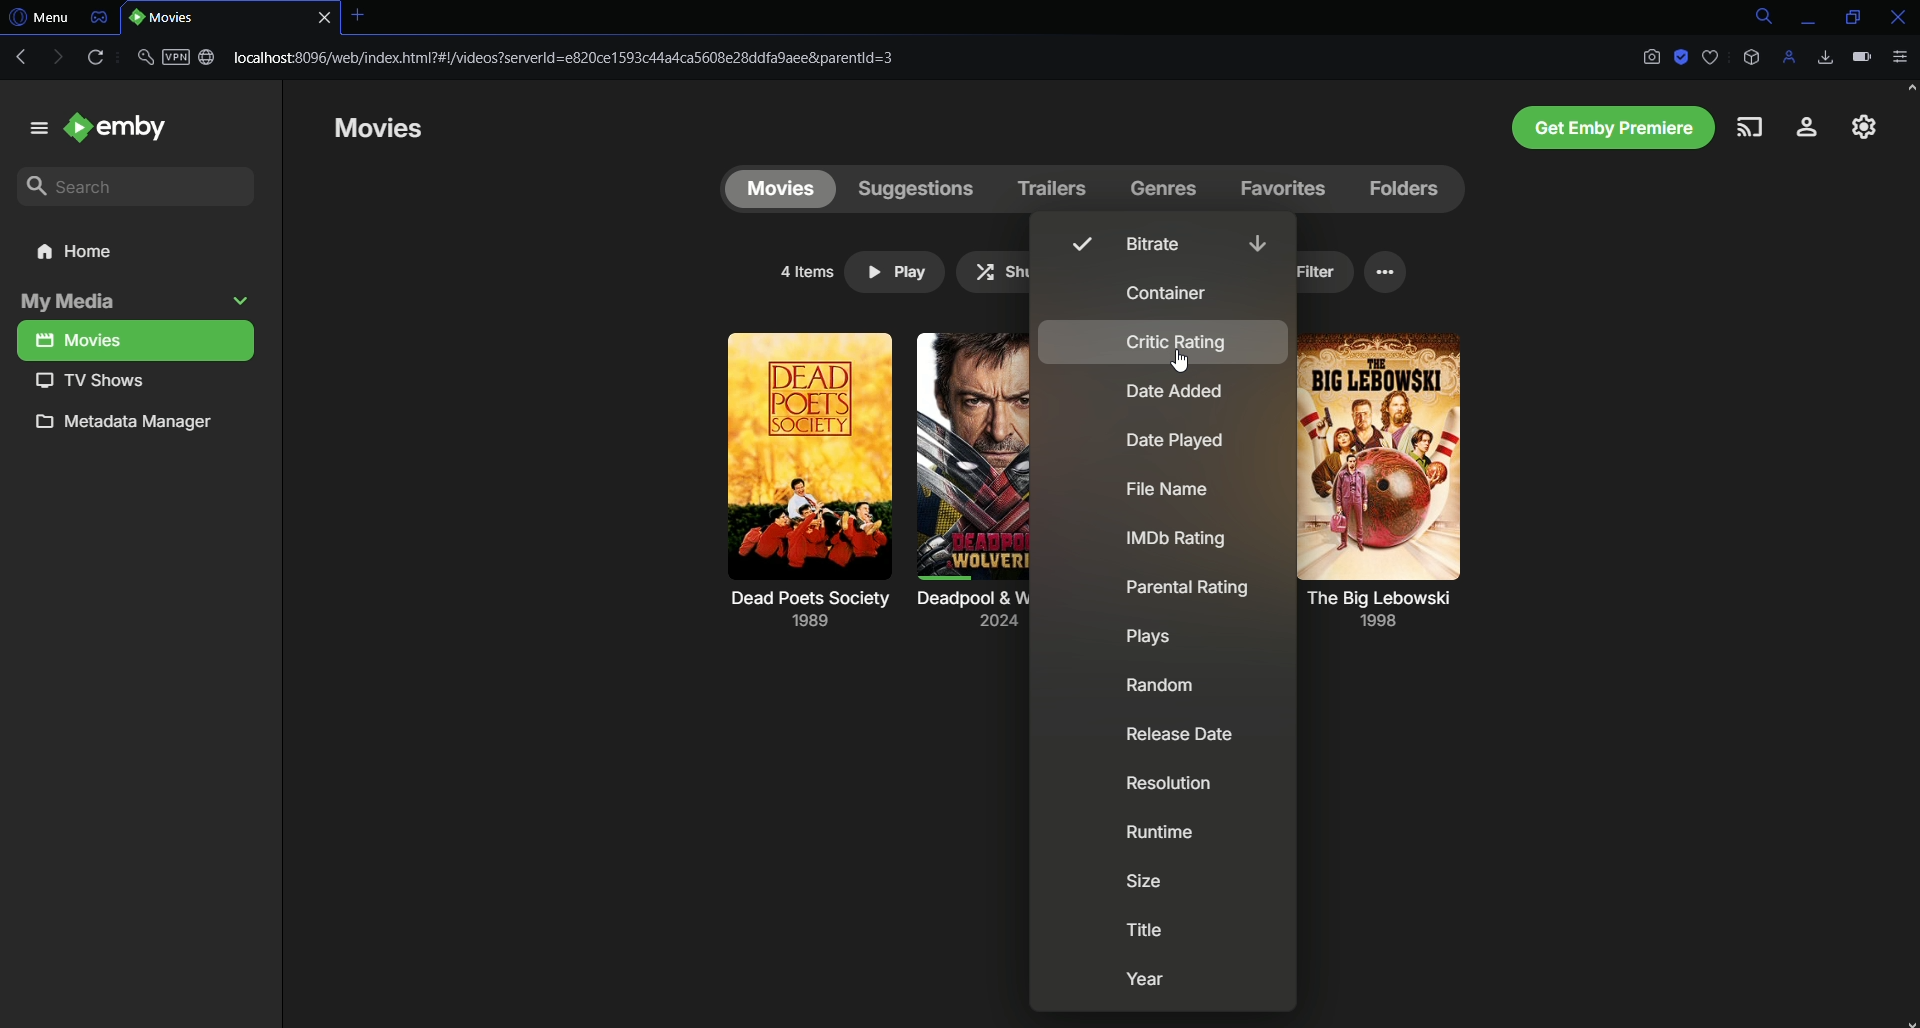 Image resolution: width=1920 pixels, height=1028 pixels. What do you see at coordinates (1390, 272) in the screenshot?
I see `Options` at bounding box center [1390, 272].